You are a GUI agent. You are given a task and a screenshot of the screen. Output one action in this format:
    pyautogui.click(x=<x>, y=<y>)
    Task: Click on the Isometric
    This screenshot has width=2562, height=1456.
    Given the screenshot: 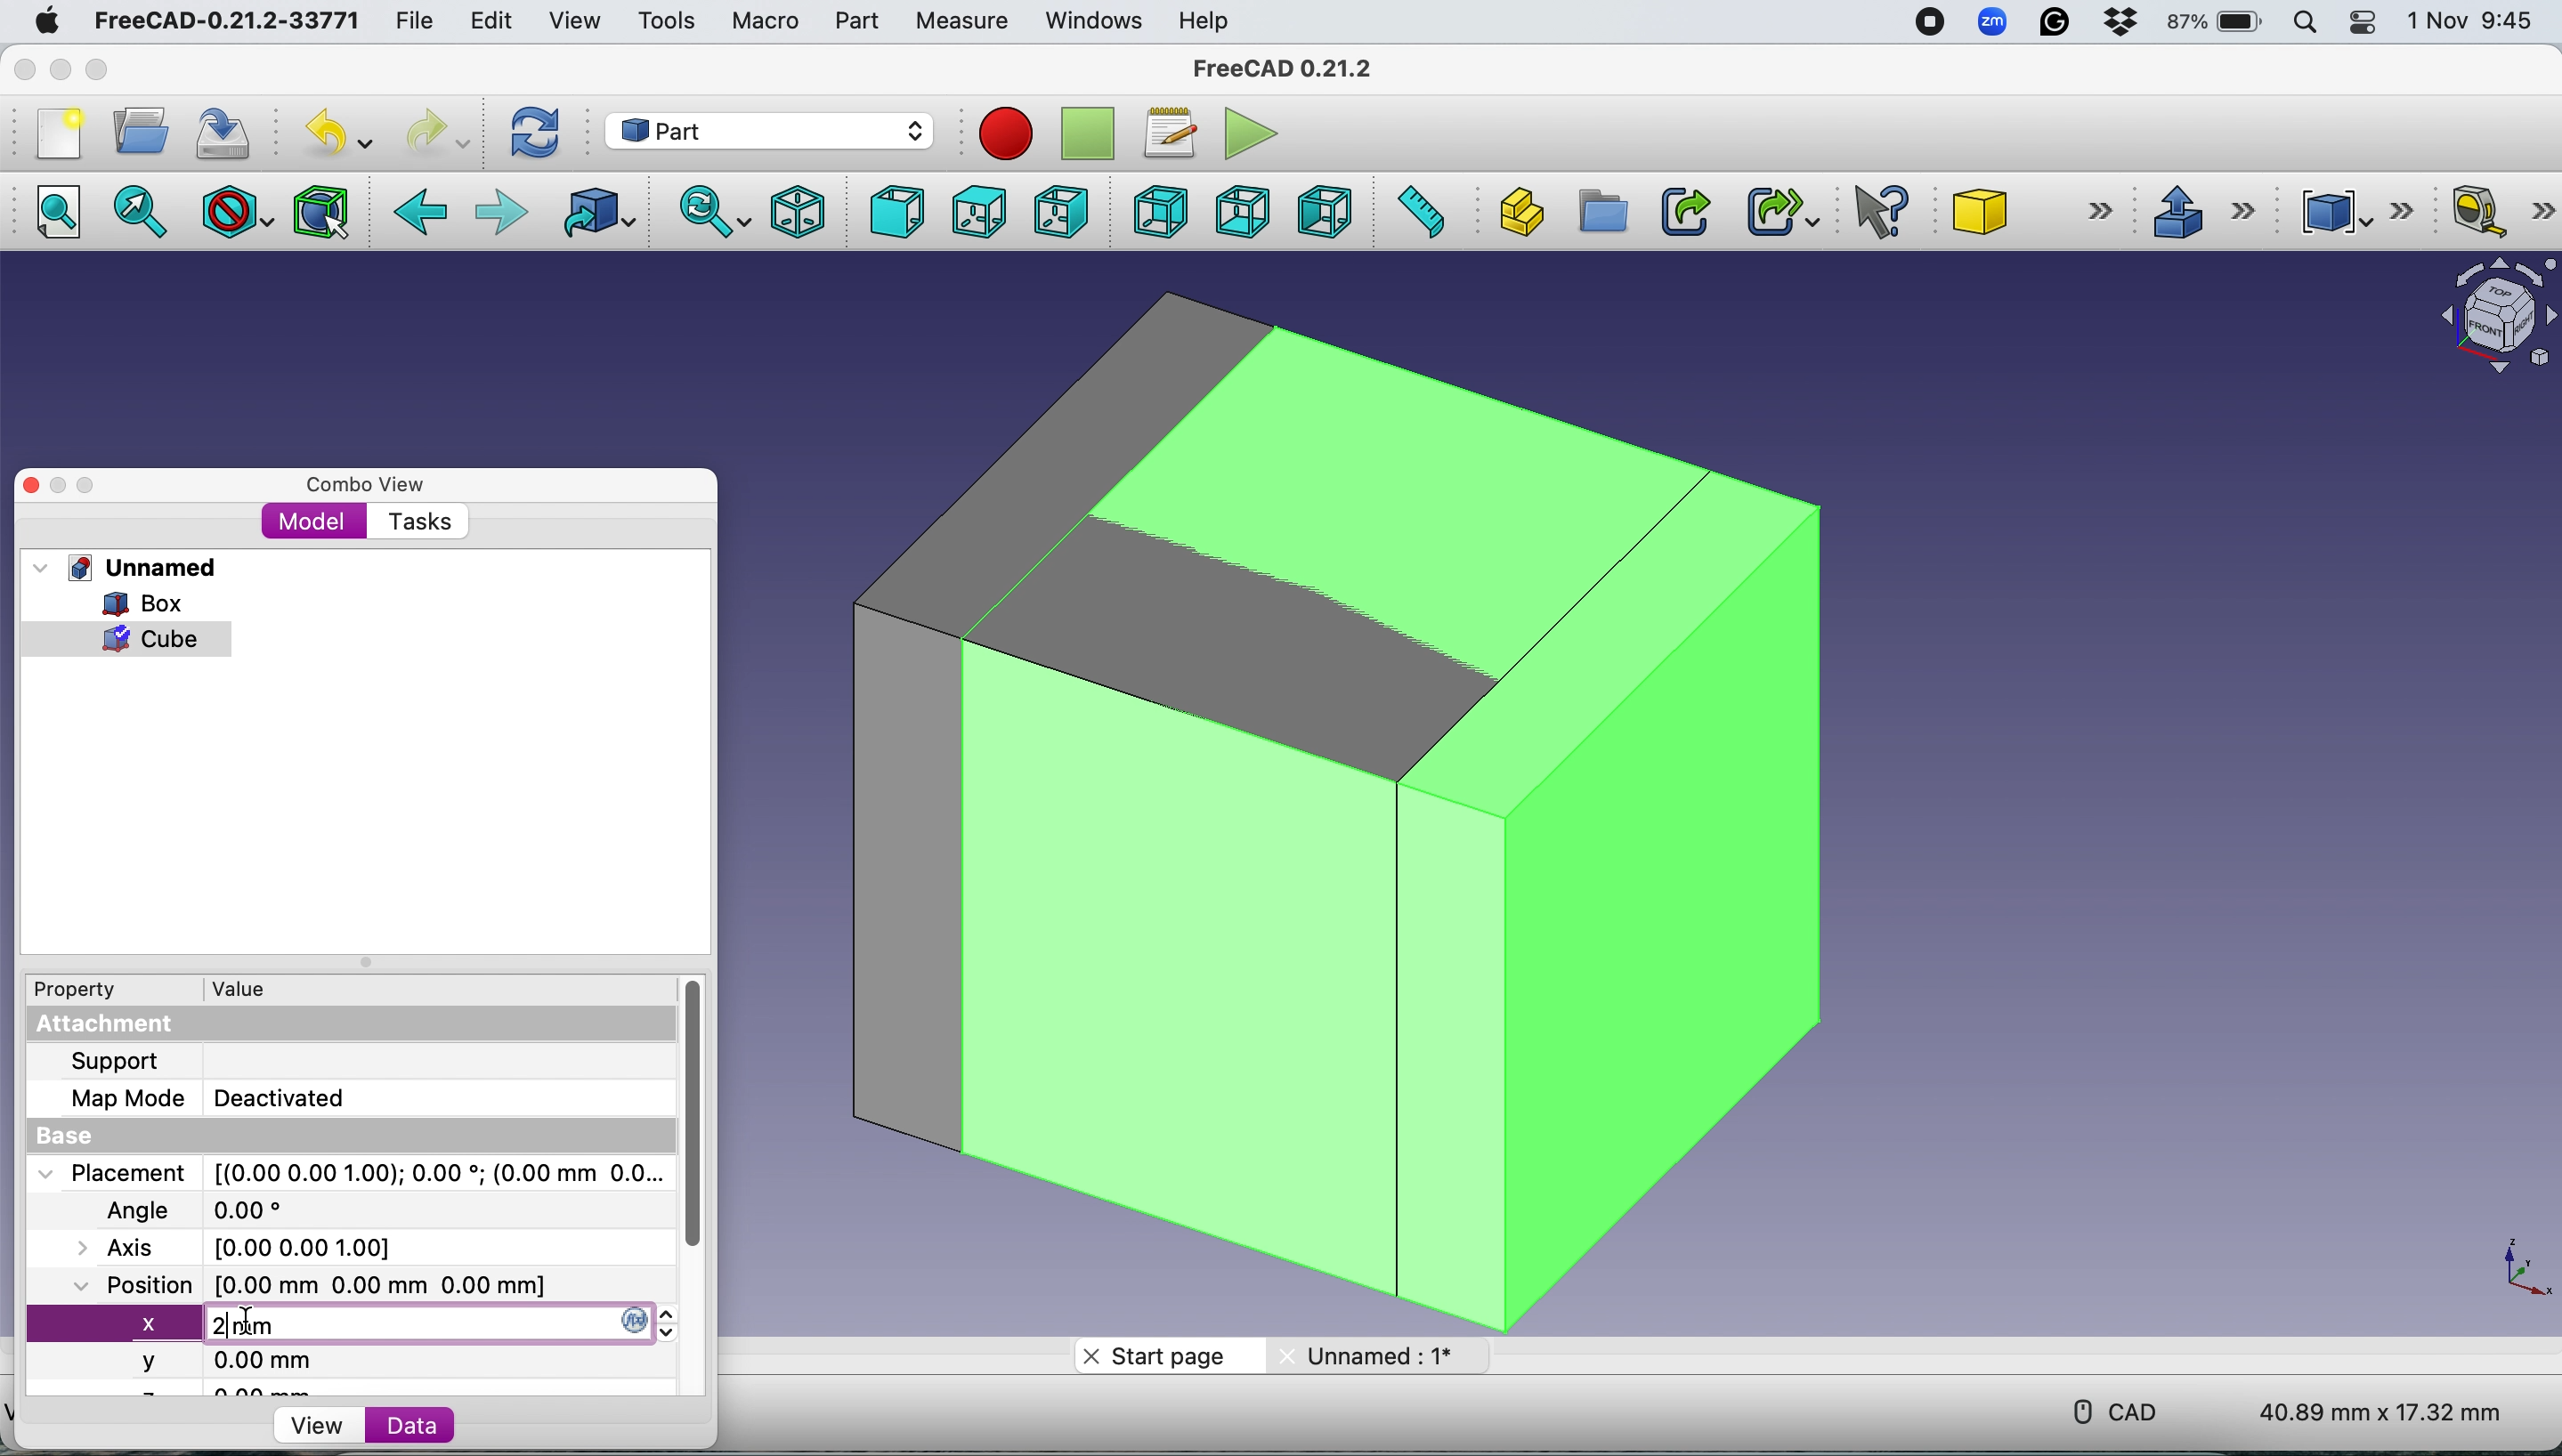 What is the action you would take?
    pyautogui.click(x=798, y=209)
    